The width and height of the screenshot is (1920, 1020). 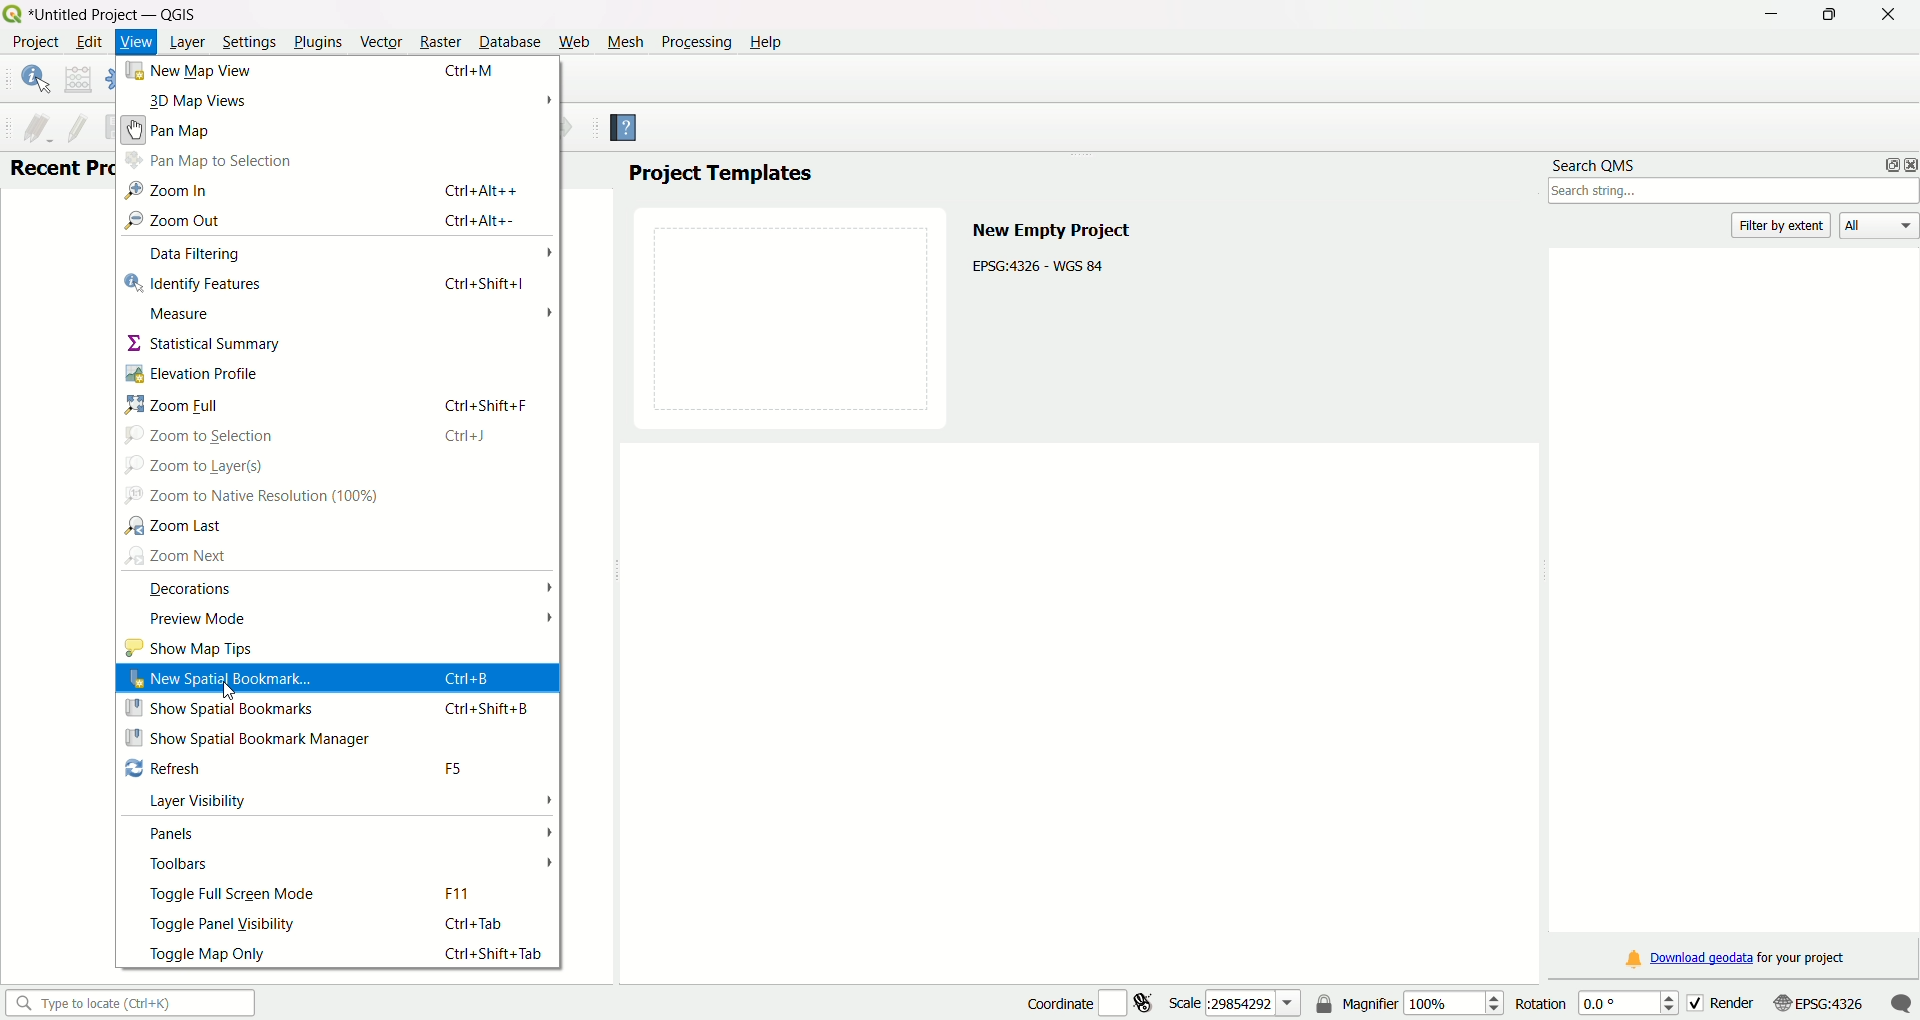 I want to click on Layer, so click(x=186, y=43).